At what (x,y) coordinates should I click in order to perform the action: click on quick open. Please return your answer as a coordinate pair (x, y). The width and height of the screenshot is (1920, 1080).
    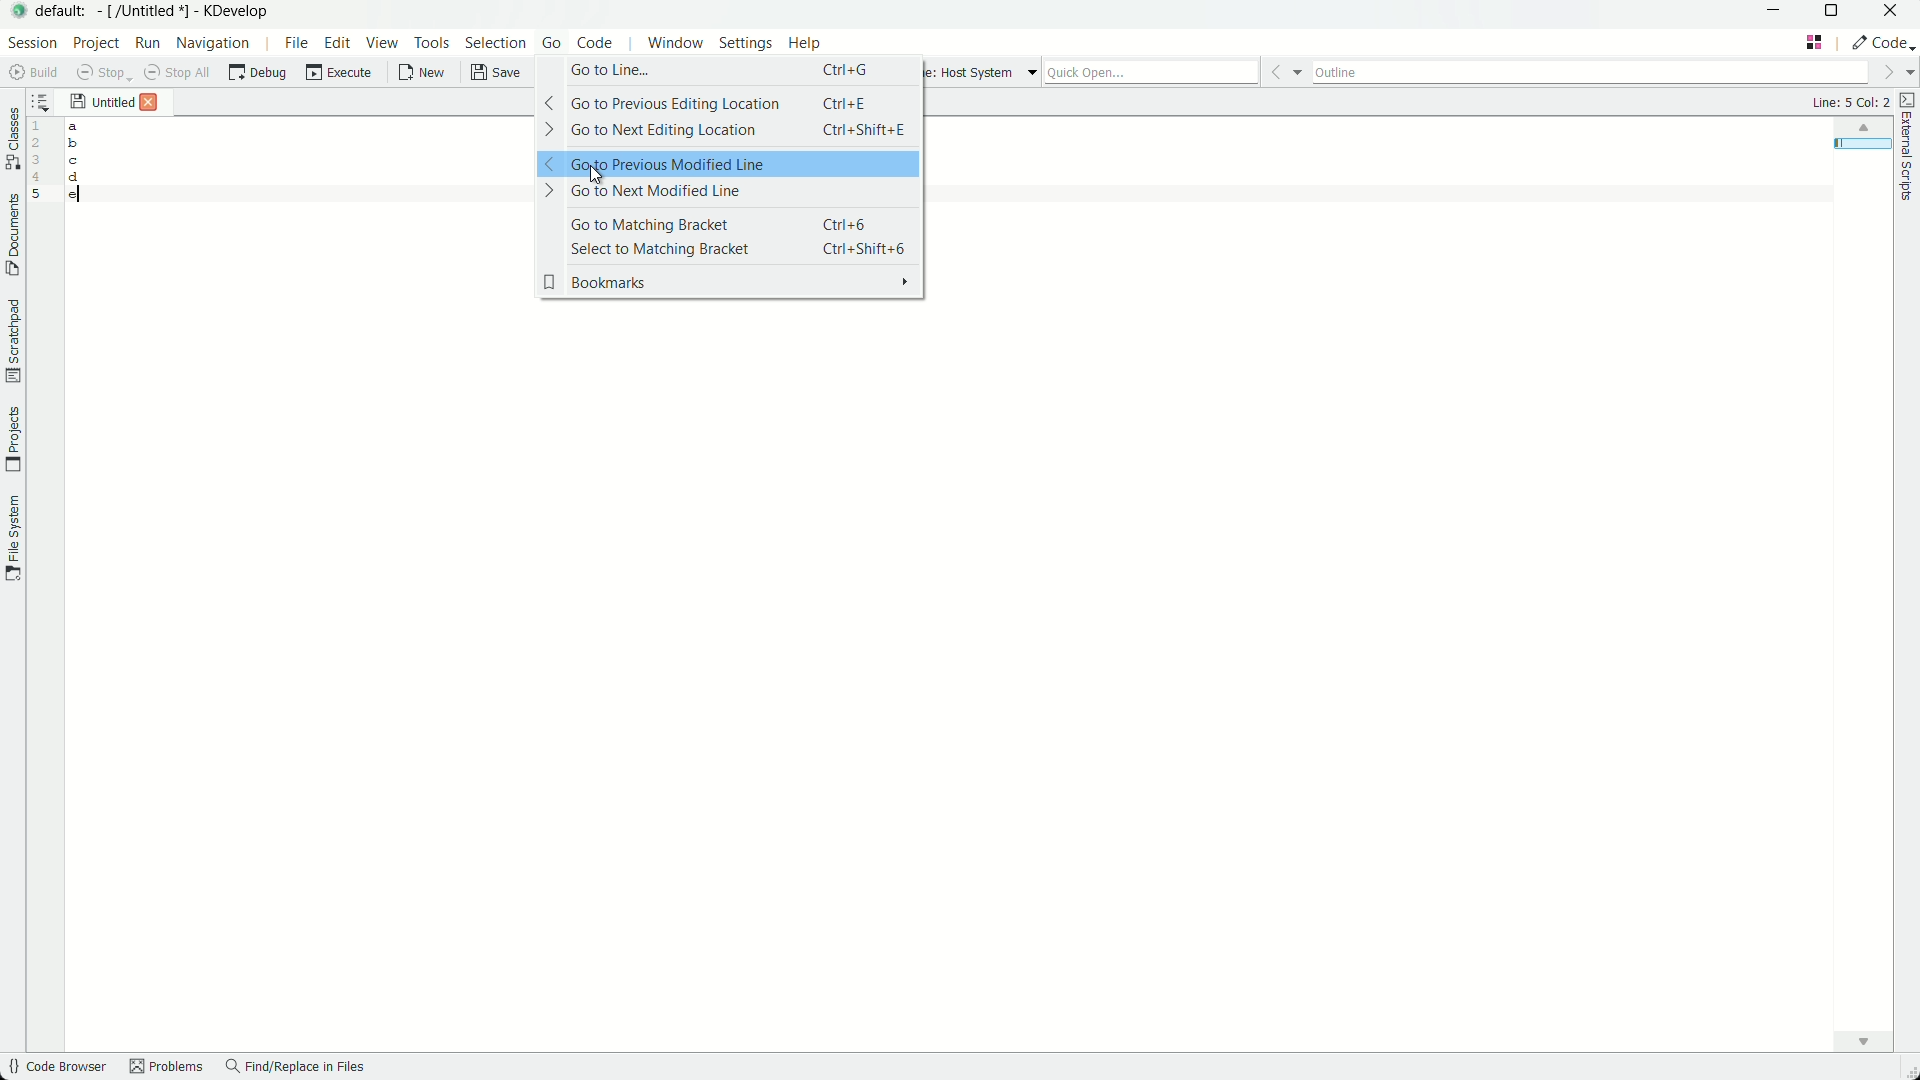
    Looking at the image, I should click on (1177, 71).